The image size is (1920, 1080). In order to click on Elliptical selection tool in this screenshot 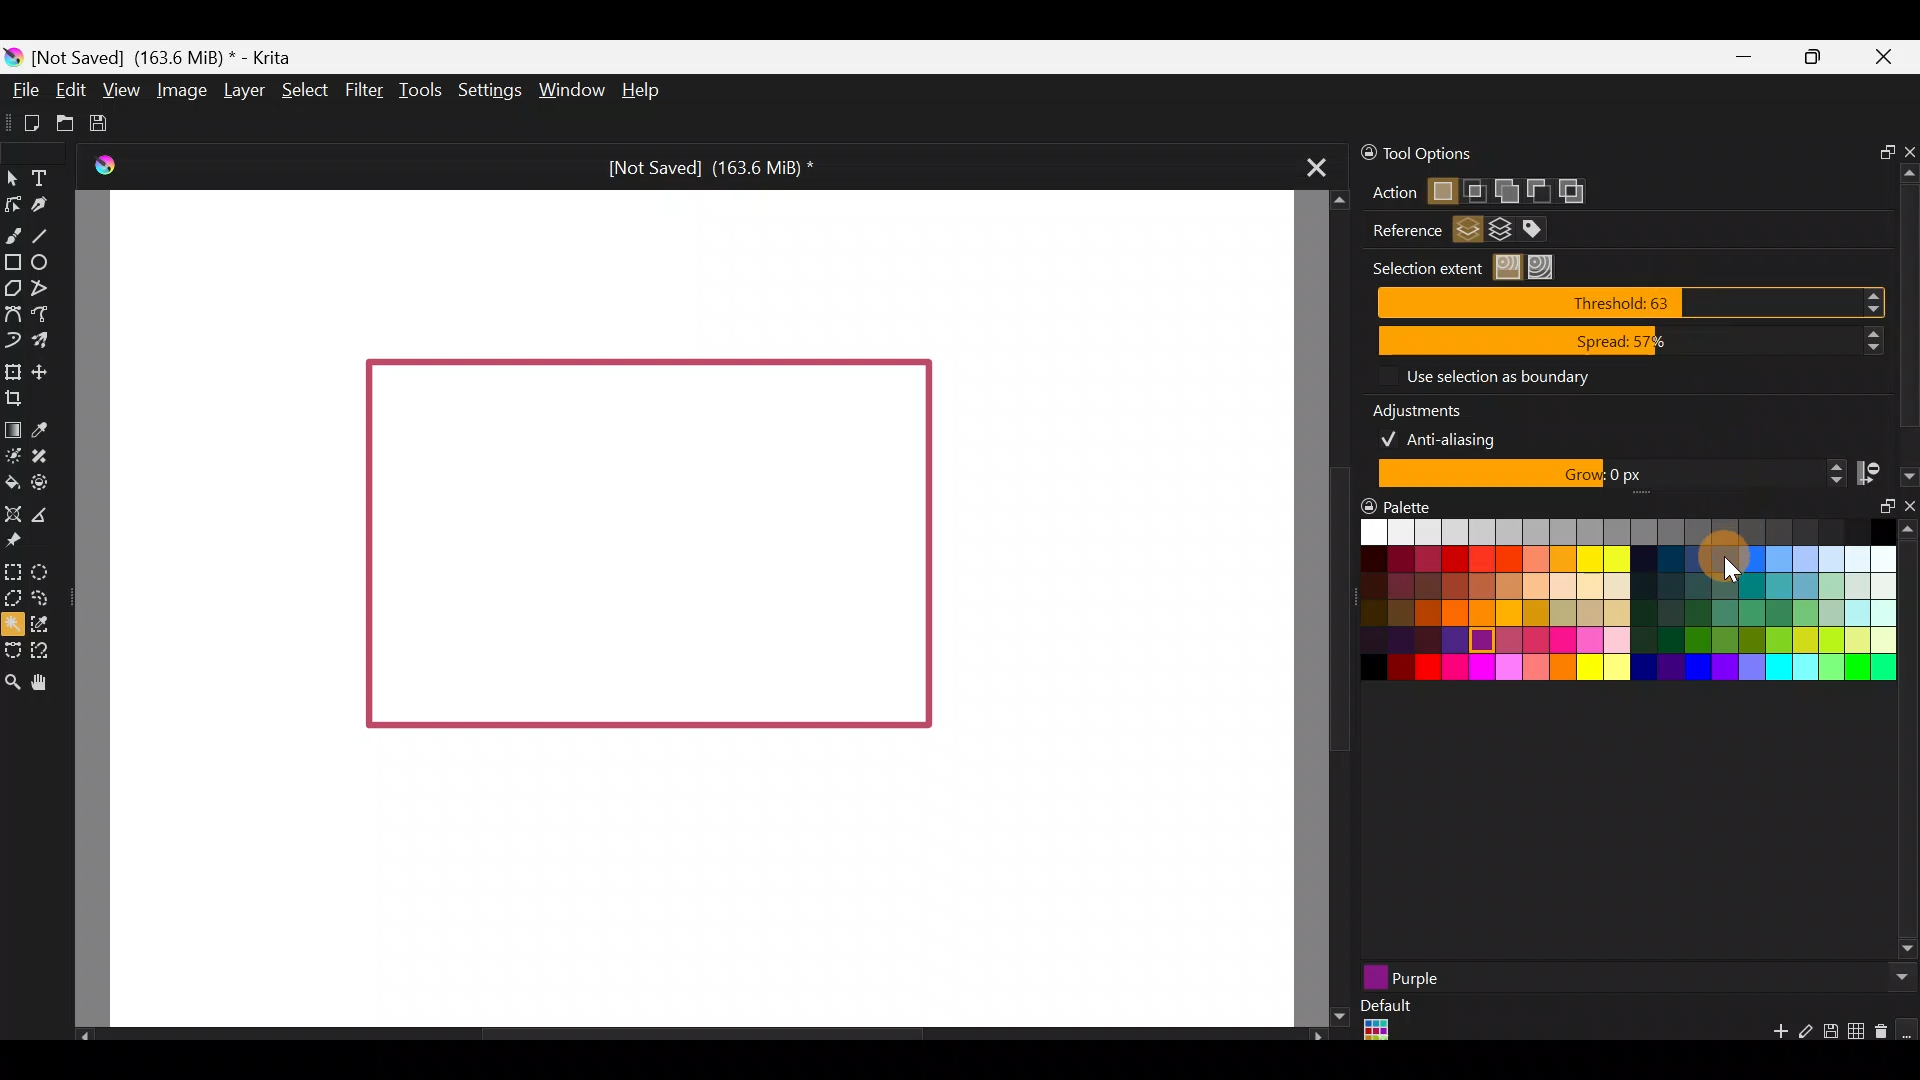, I will do `click(43, 571)`.